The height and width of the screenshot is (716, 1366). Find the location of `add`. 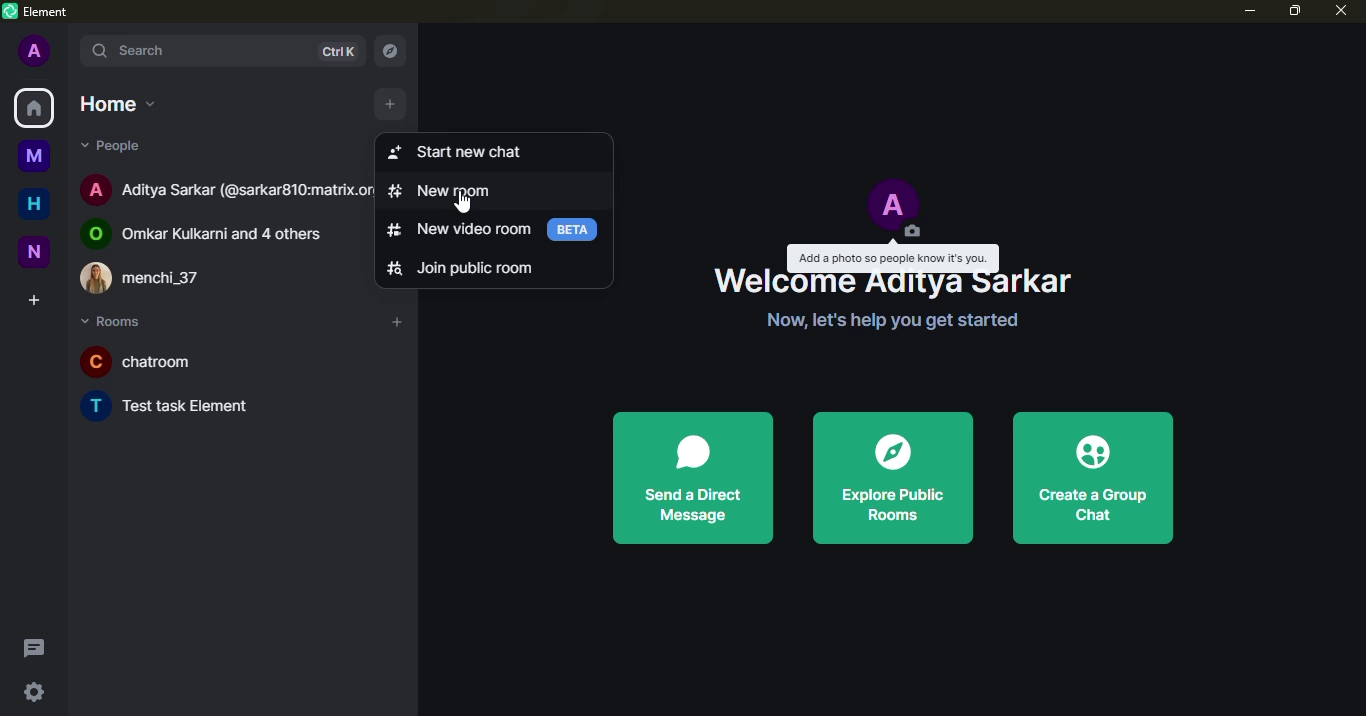

add is located at coordinates (394, 323).